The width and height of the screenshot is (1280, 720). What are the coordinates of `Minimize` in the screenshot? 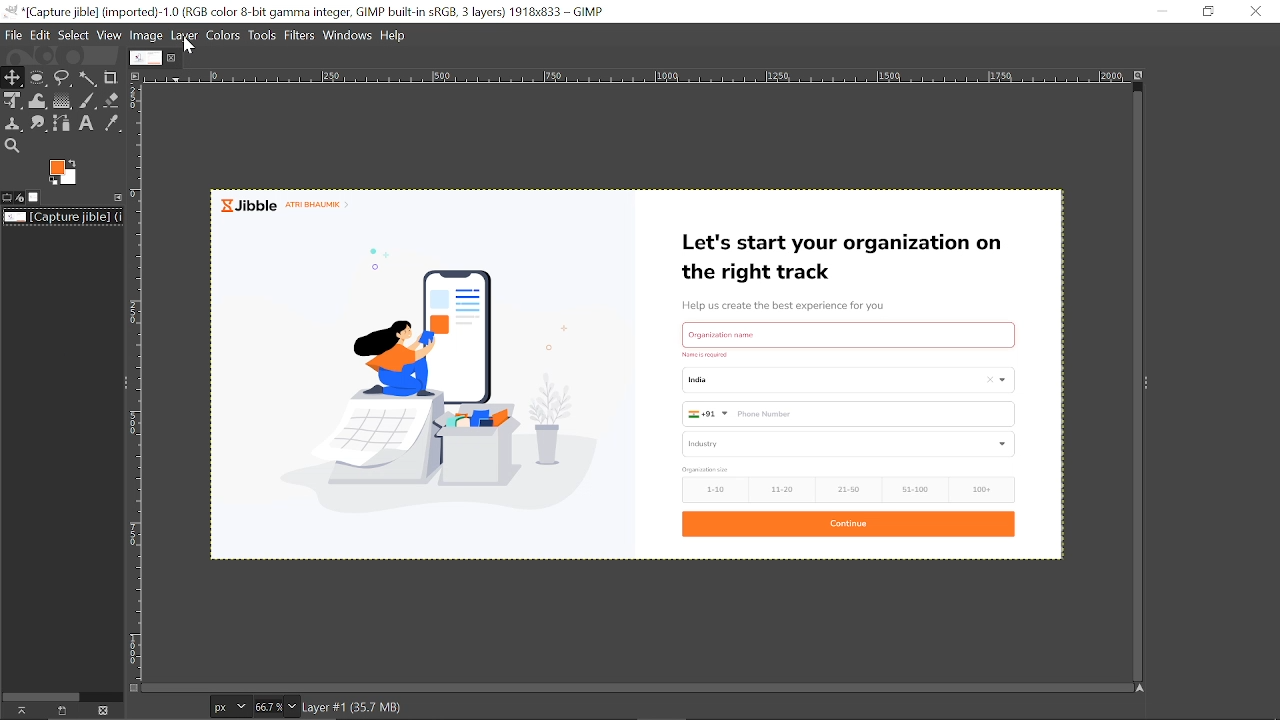 It's located at (1159, 12).